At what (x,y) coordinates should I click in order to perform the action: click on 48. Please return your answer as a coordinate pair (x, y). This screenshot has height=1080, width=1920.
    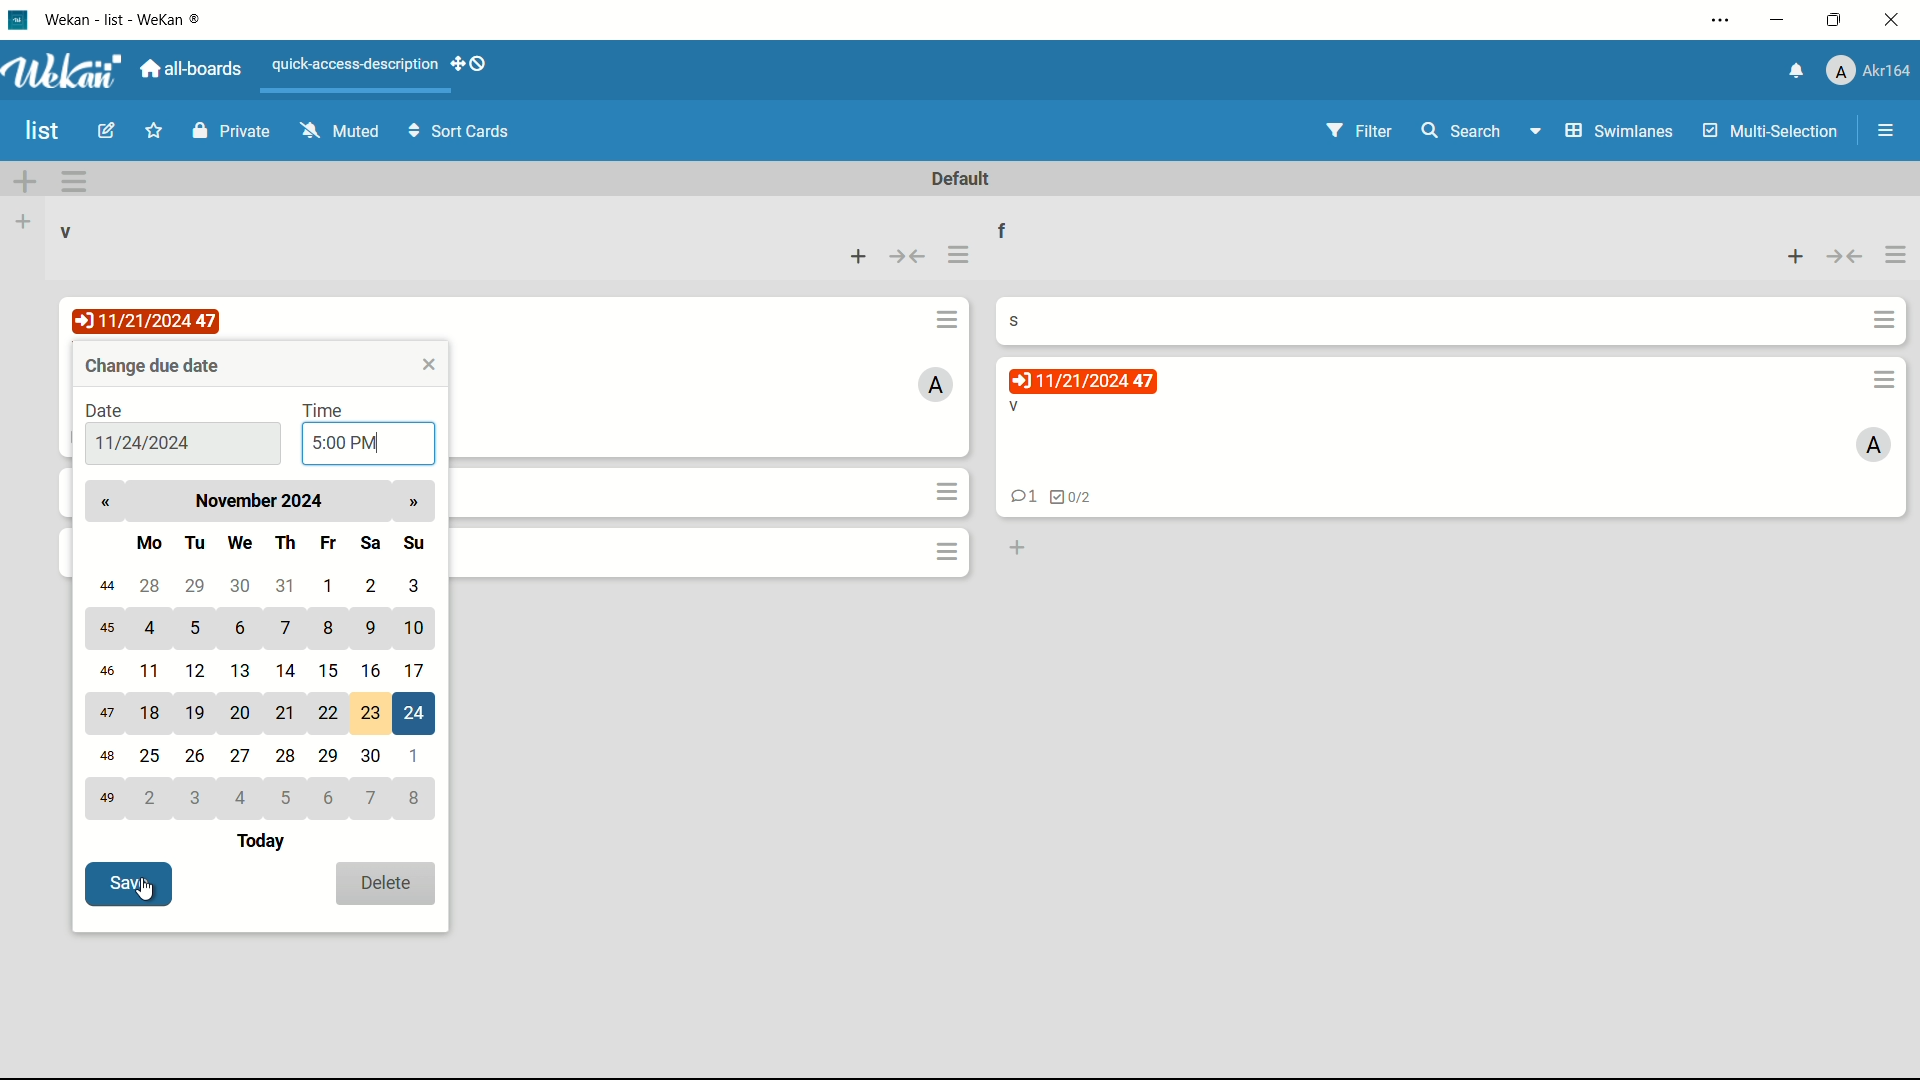
    Looking at the image, I should click on (108, 759).